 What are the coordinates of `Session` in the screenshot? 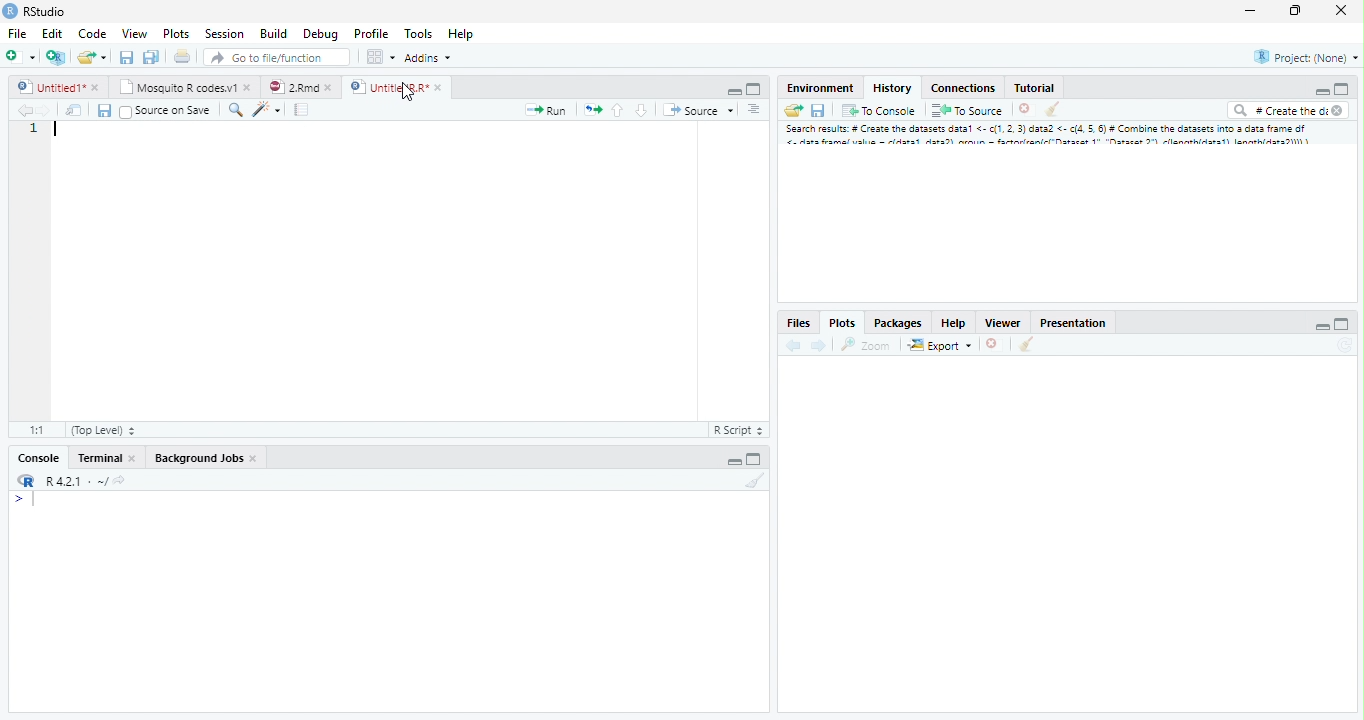 It's located at (227, 34).